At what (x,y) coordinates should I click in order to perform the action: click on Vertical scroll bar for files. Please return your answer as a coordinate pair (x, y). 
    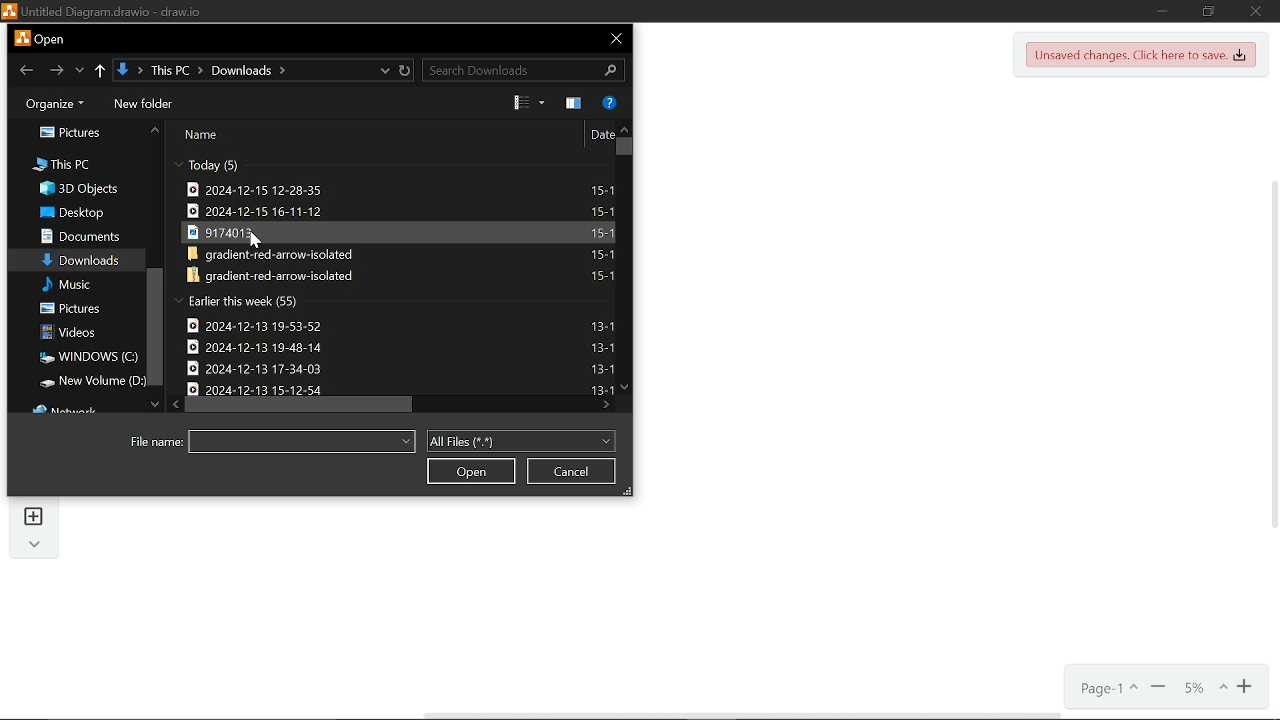
    Looking at the image, I should click on (621, 149).